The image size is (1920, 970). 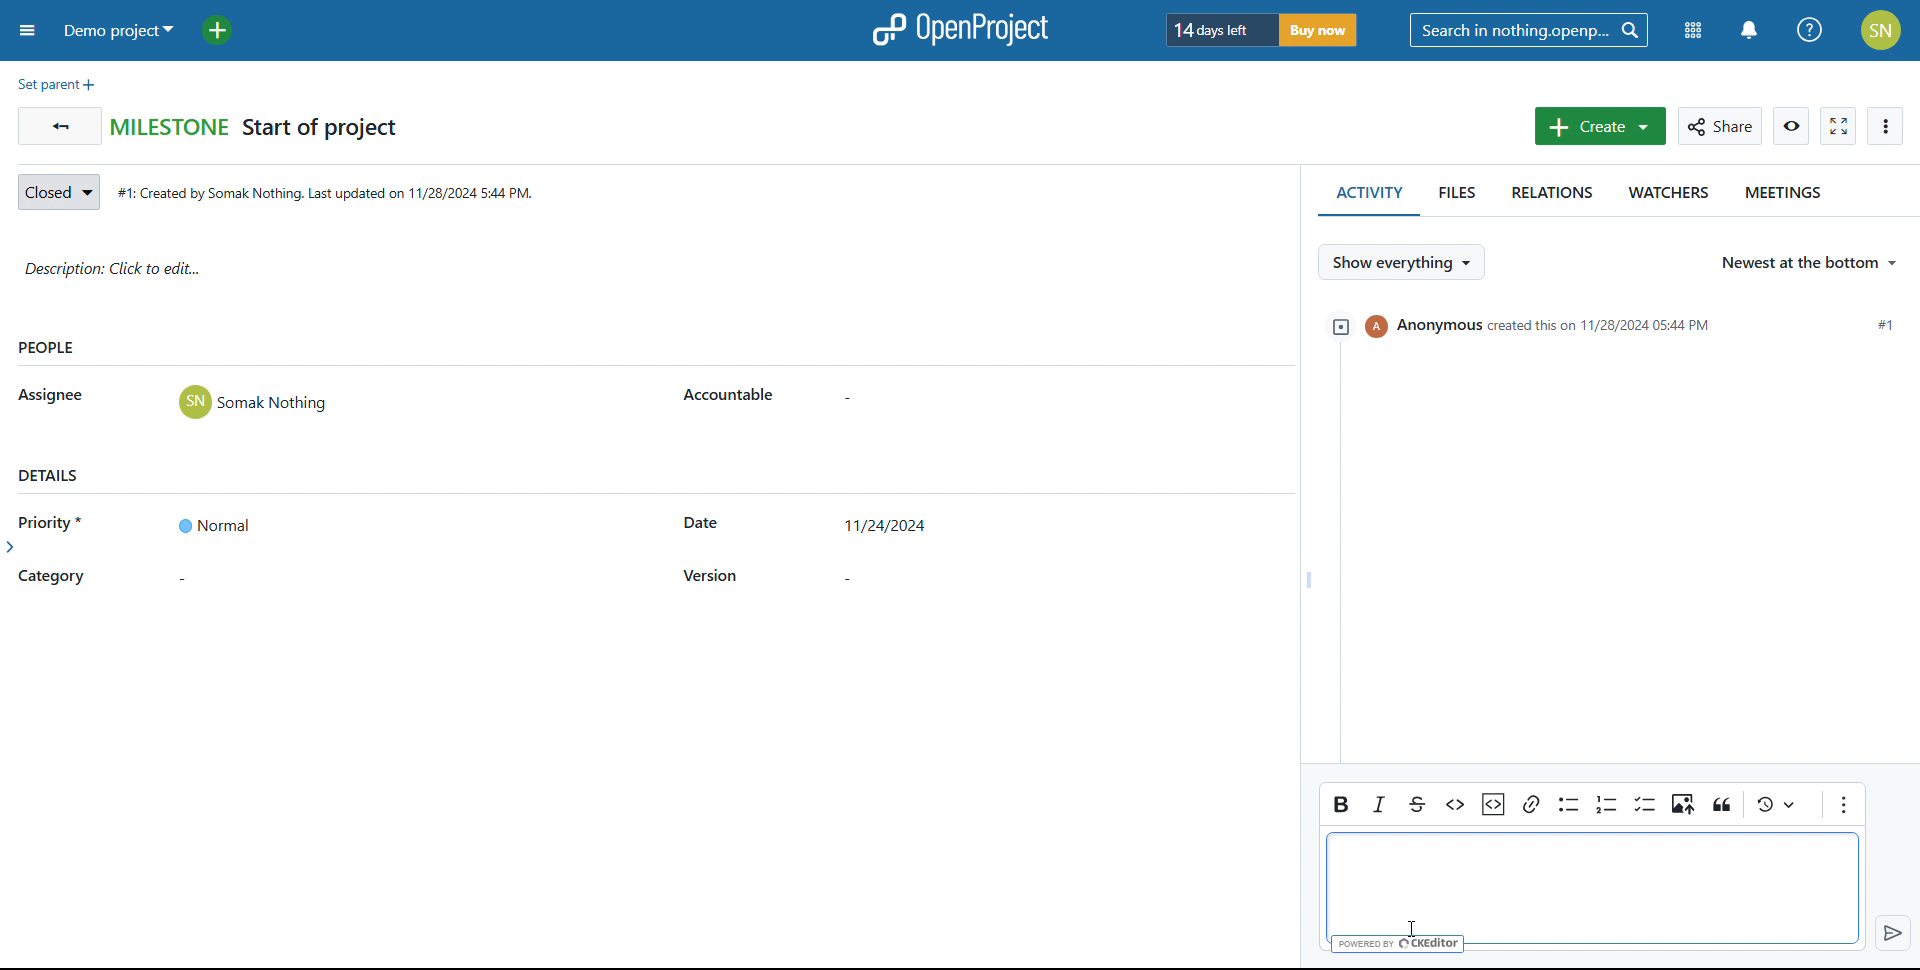 What do you see at coordinates (1545, 198) in the screenshot?
I see `relations` at bounding box center [1545, 198].